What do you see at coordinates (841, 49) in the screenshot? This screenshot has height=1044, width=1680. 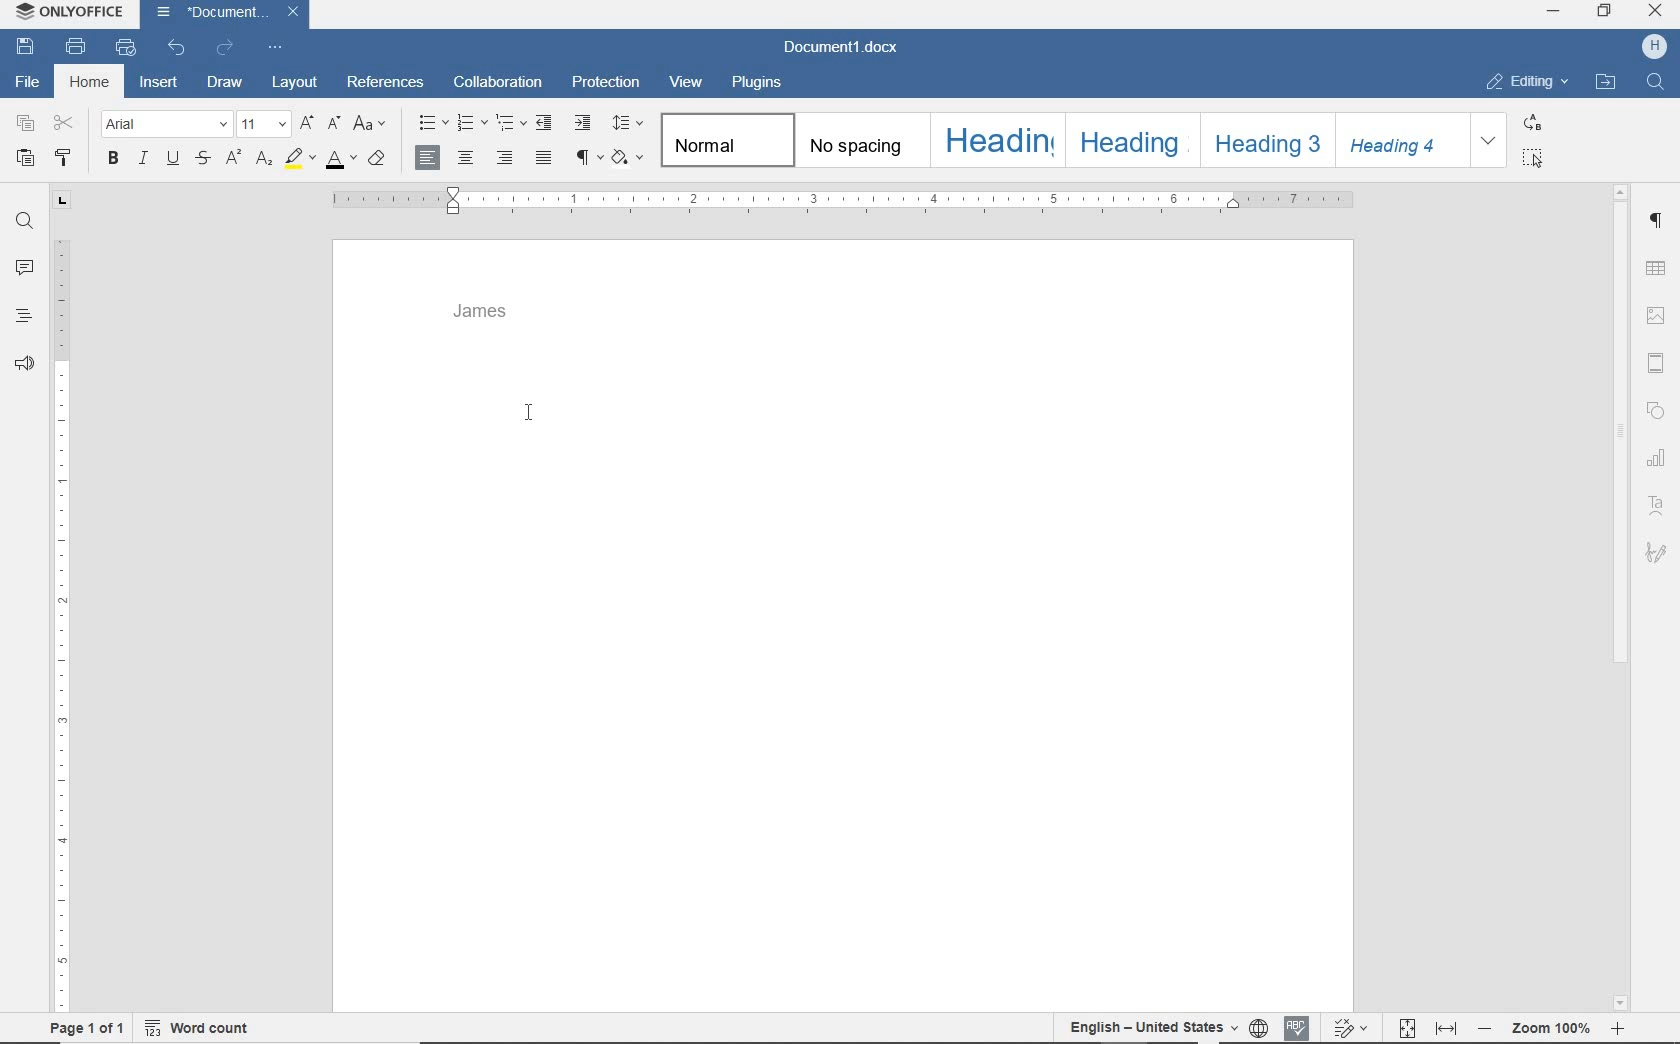 I see `DOCUMENT NAME` at bounding box center [841, 49].